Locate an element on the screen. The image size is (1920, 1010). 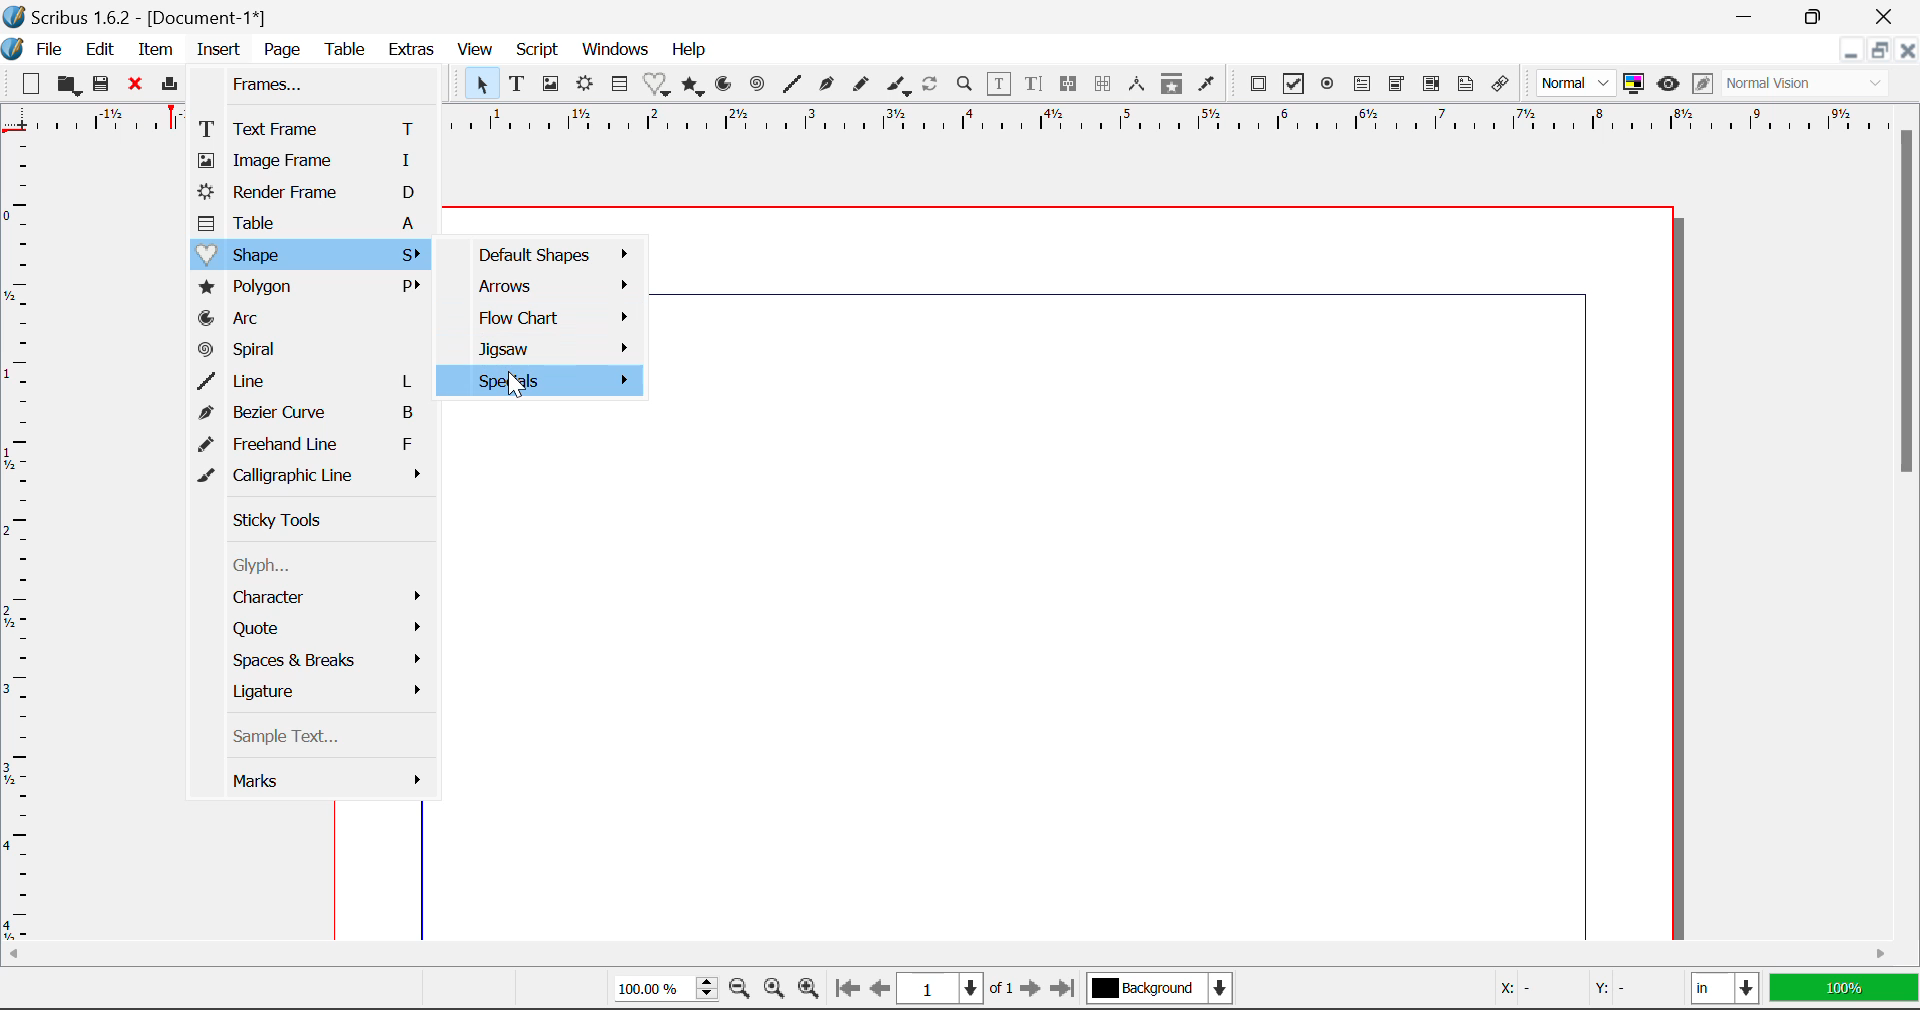
Flow Chart is located at coordinates (542, 317).